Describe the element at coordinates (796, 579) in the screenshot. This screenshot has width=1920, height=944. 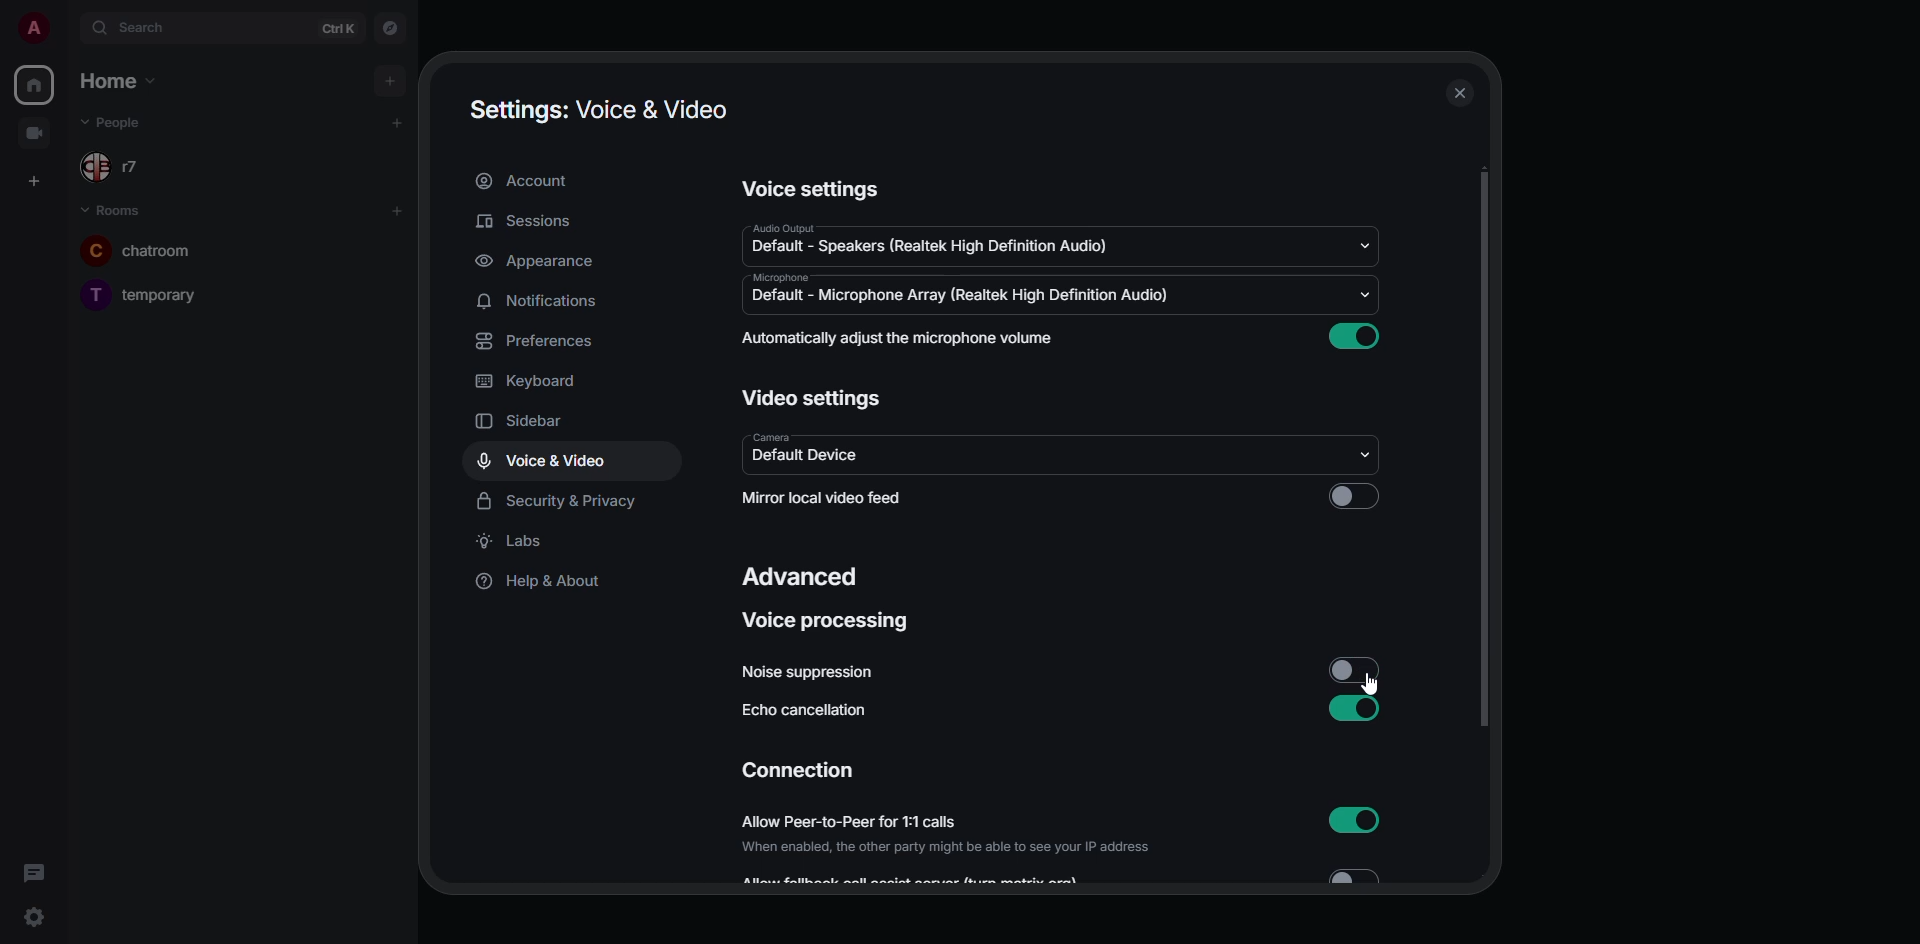
I see `advanced` at that location.